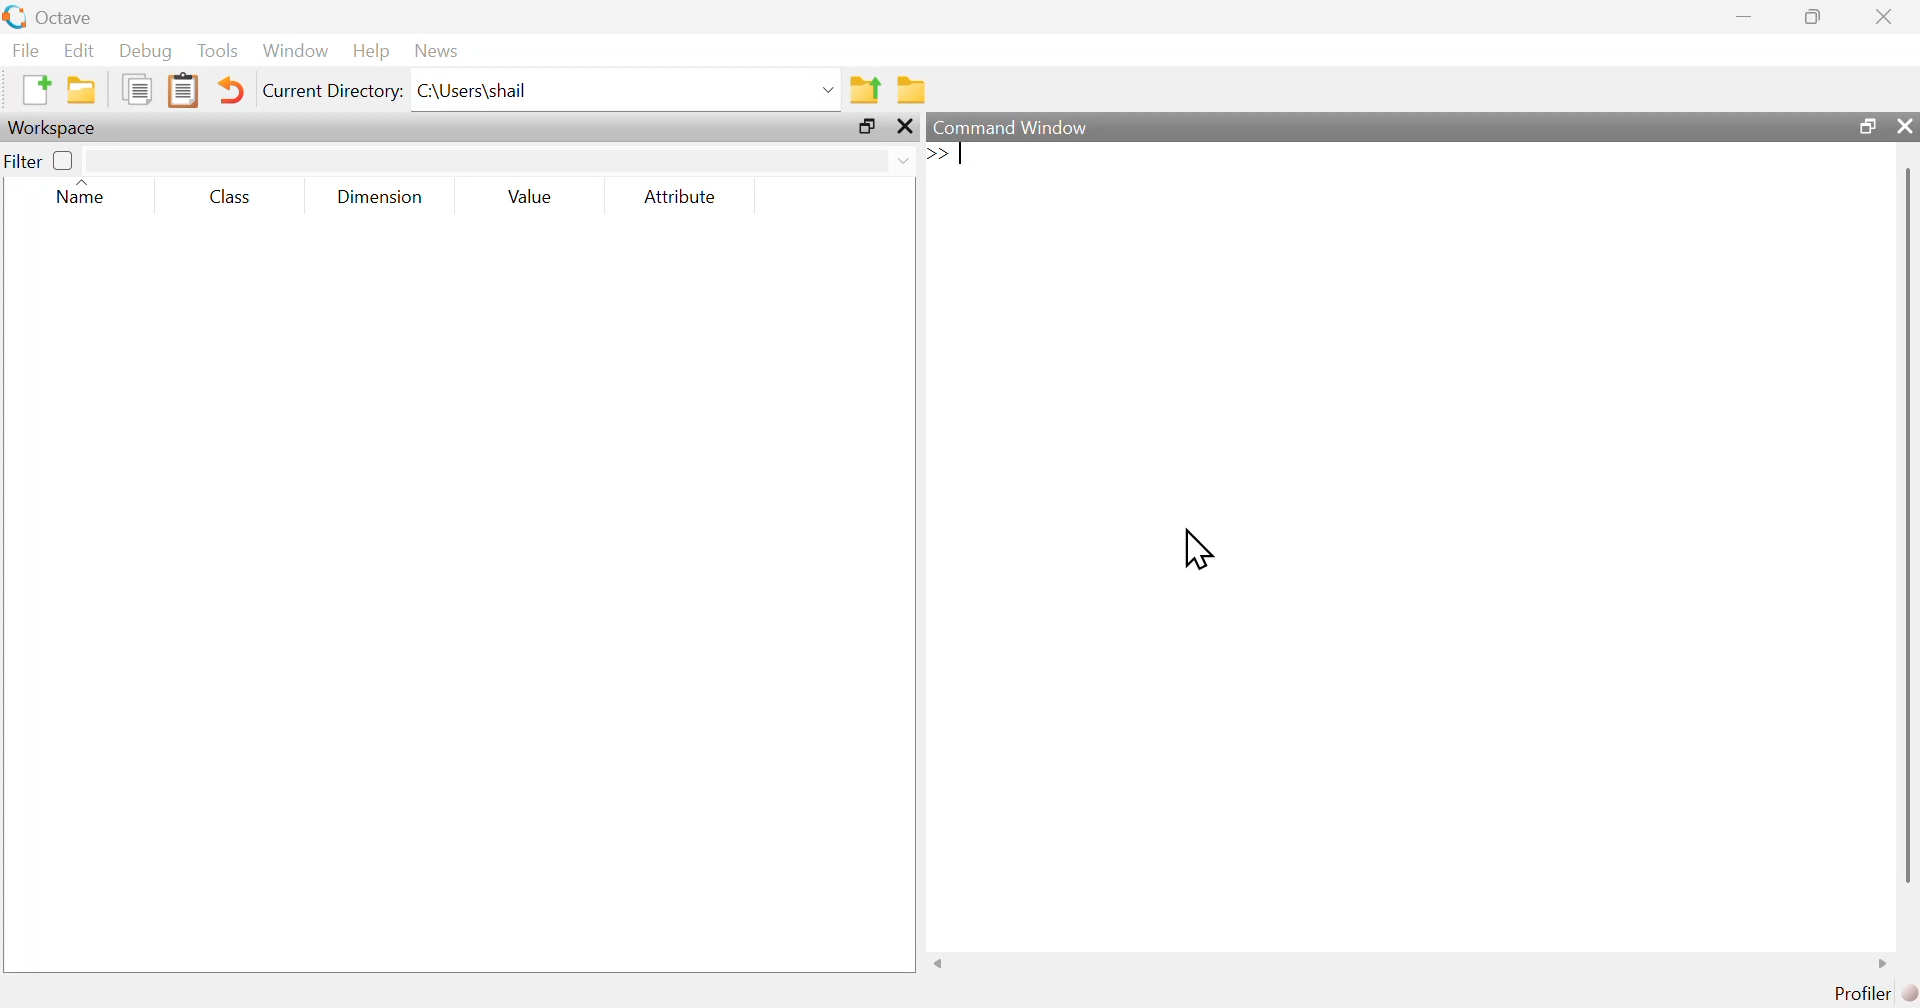 This screenshot has height=1008, width=1920. I want to click on Profiler, so click(1871, 991).